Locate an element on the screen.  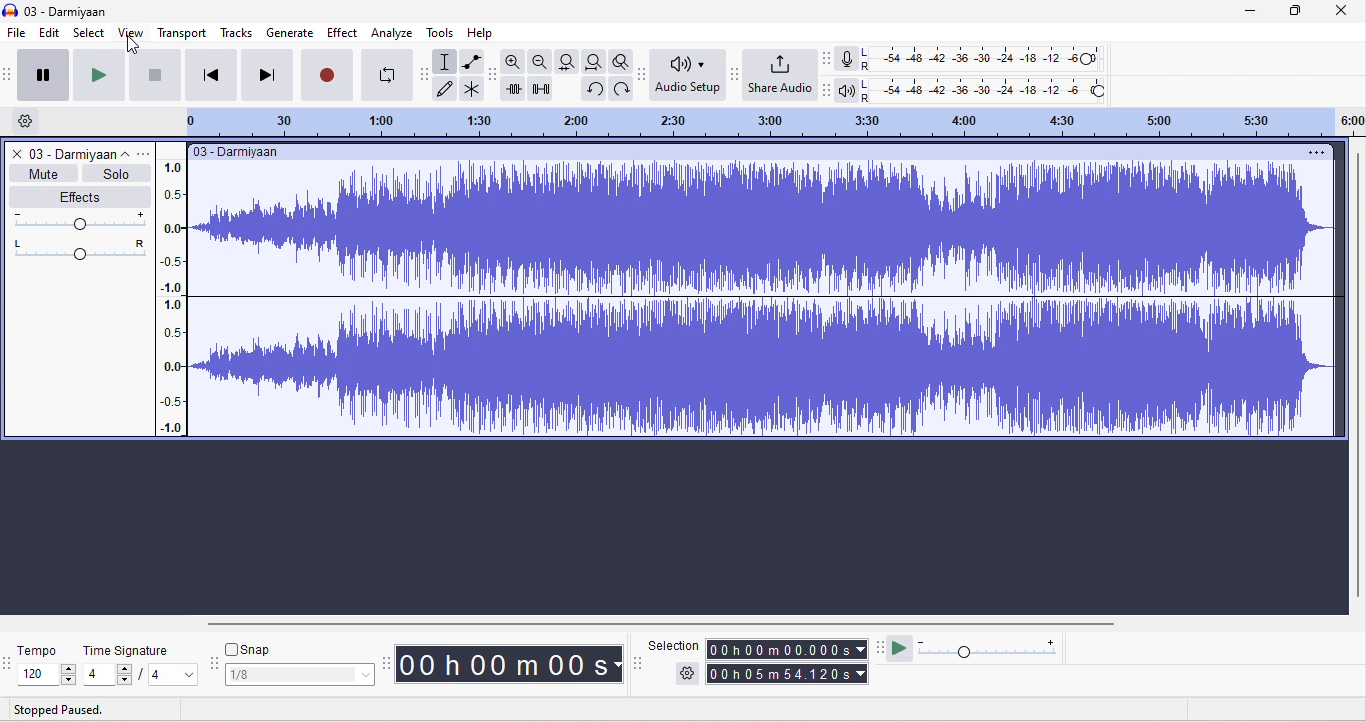
timeline options is located at coordinates (25, 120).